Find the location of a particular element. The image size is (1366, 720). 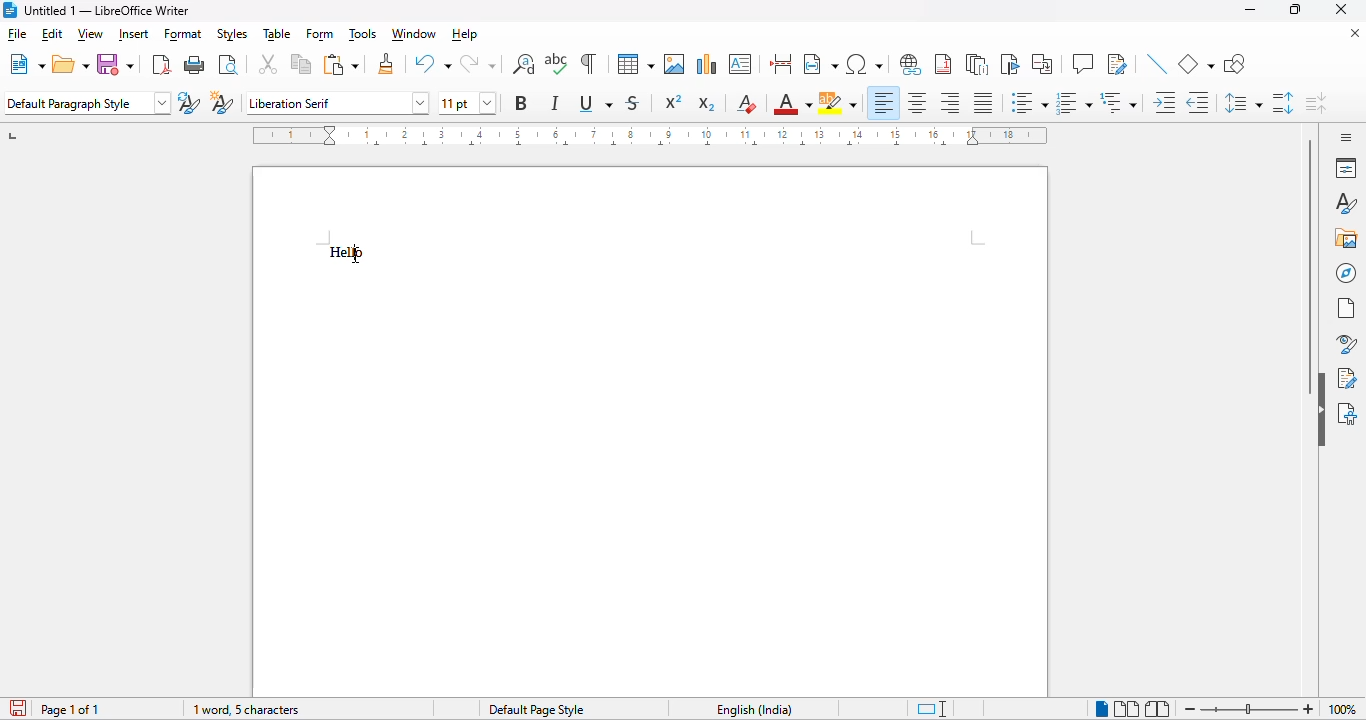

select outline format is located at coordinates (1119, 102).